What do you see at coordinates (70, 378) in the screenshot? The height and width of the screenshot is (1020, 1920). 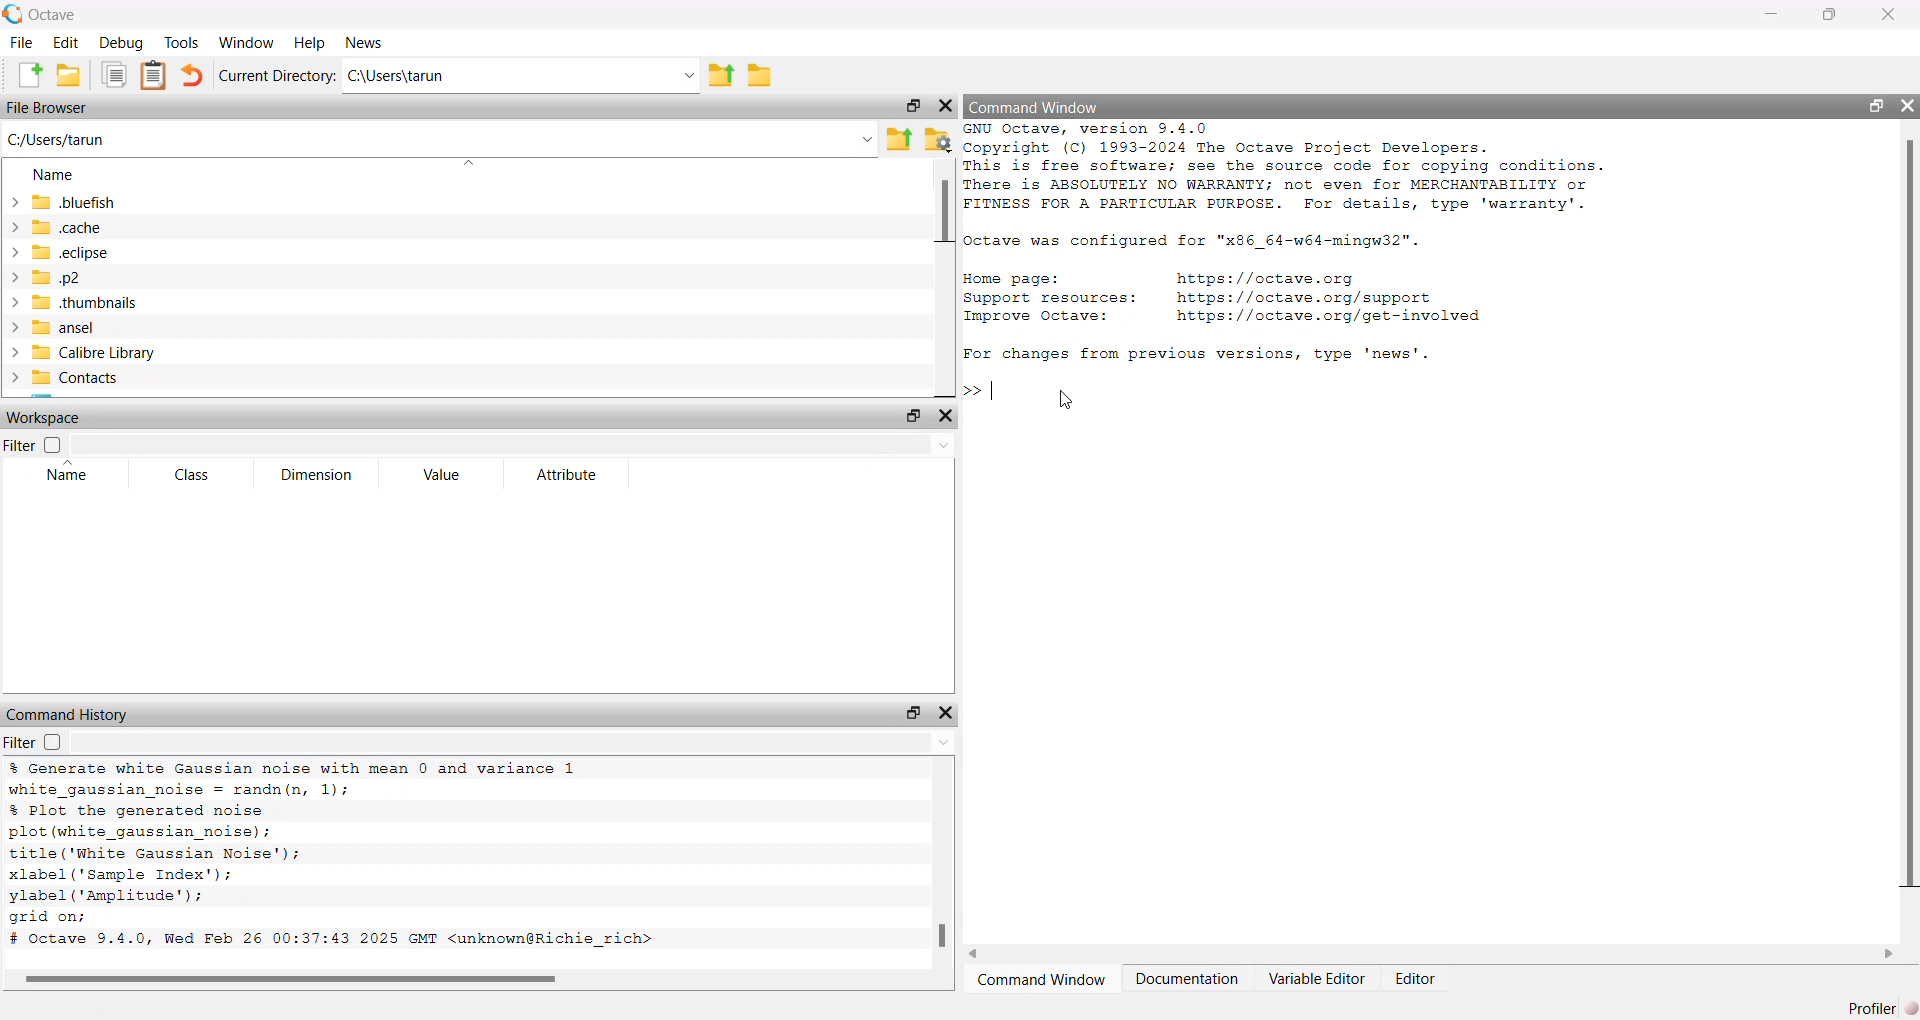 I see `> Contacts` at bounding box center [70, 378].